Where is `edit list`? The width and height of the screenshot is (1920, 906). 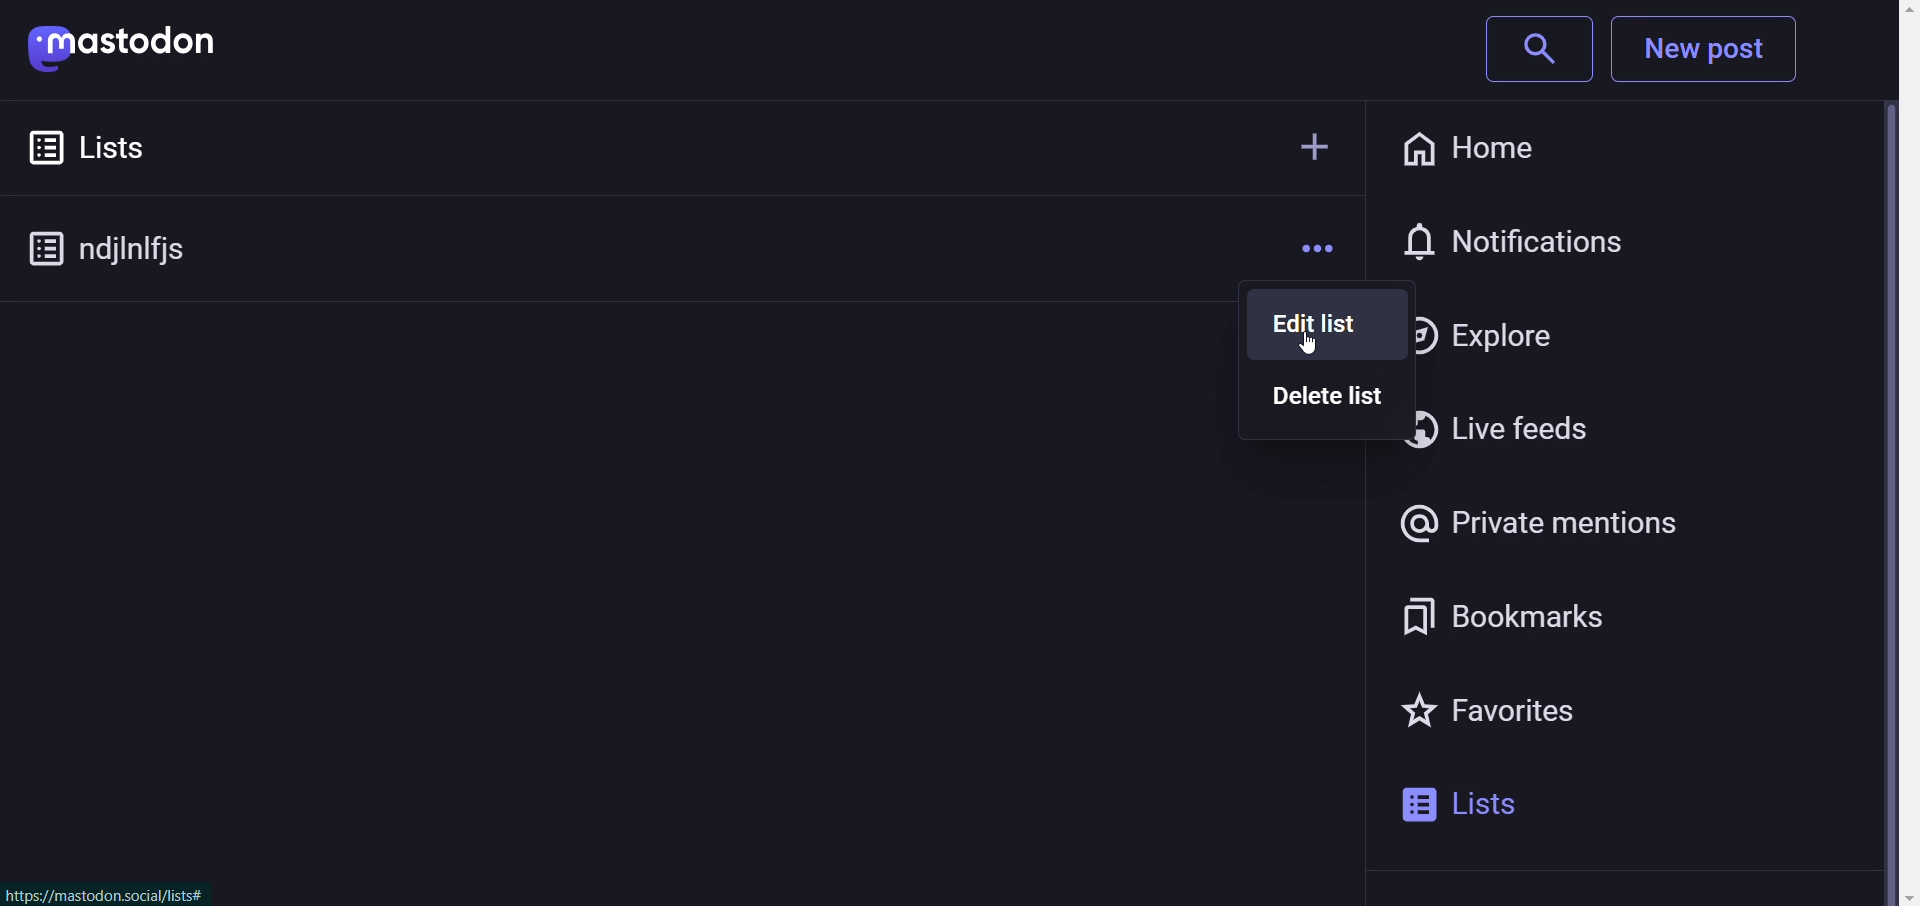
edit list is located at coordinates (1312, 326).